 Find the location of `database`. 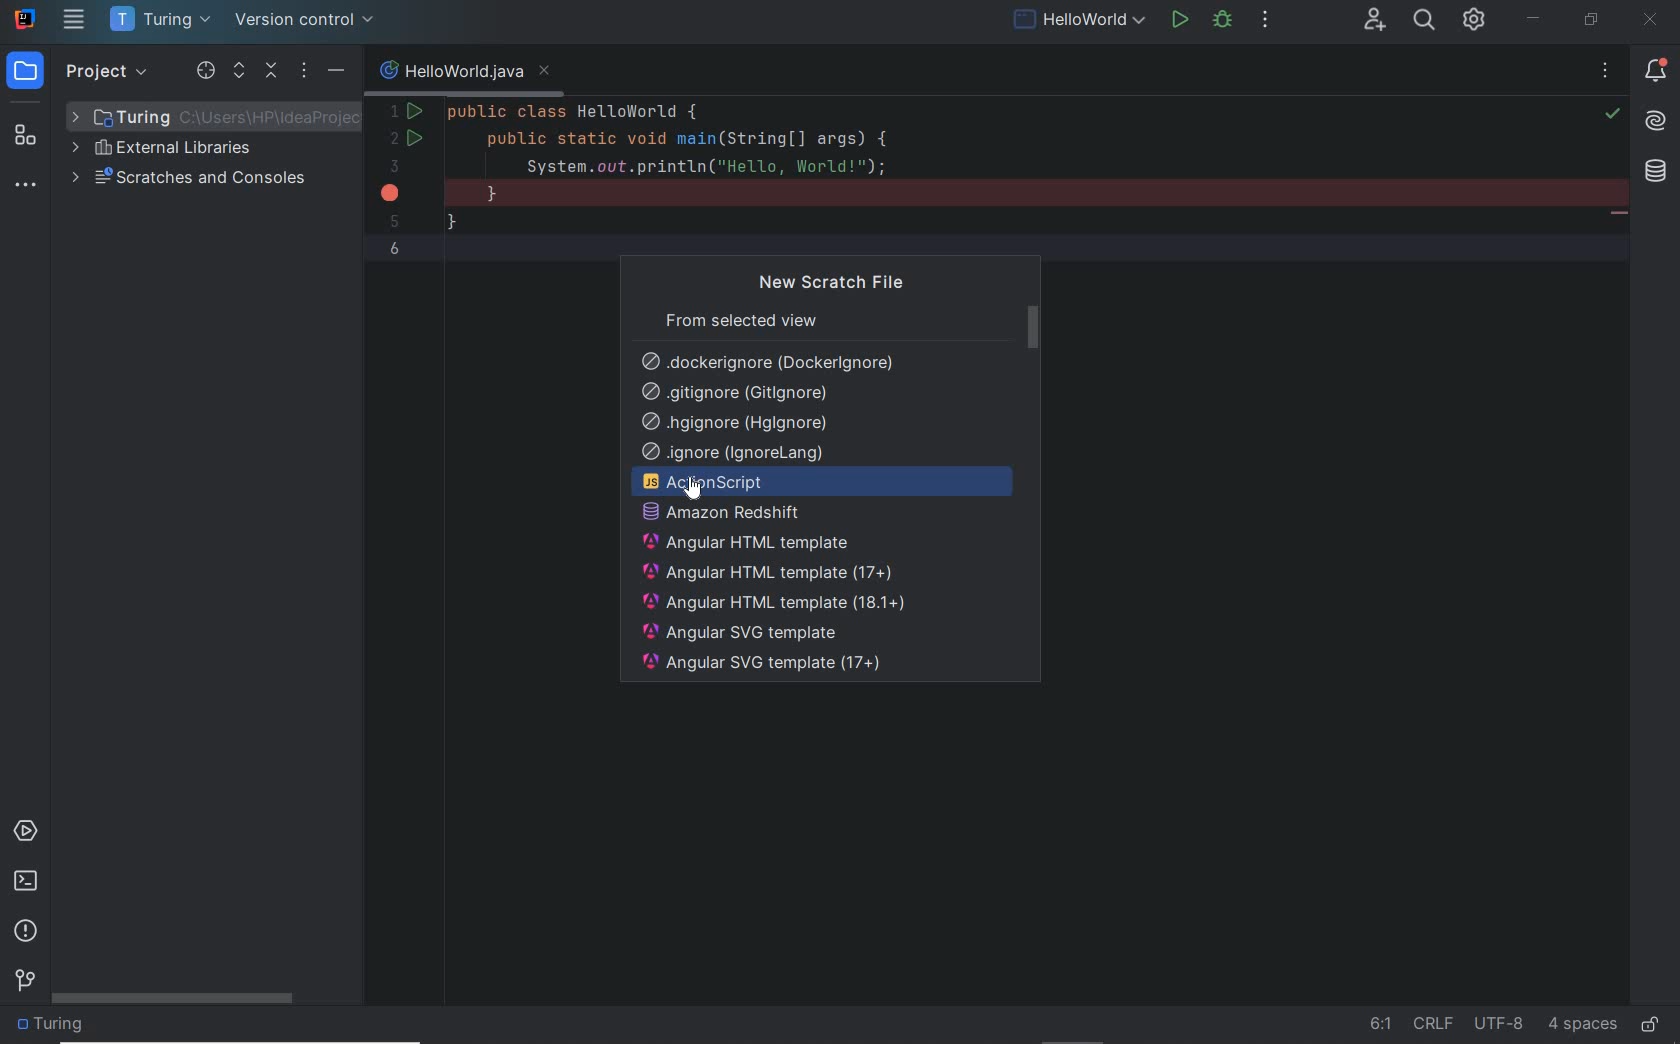

database is located at coordinates (1659, 173).